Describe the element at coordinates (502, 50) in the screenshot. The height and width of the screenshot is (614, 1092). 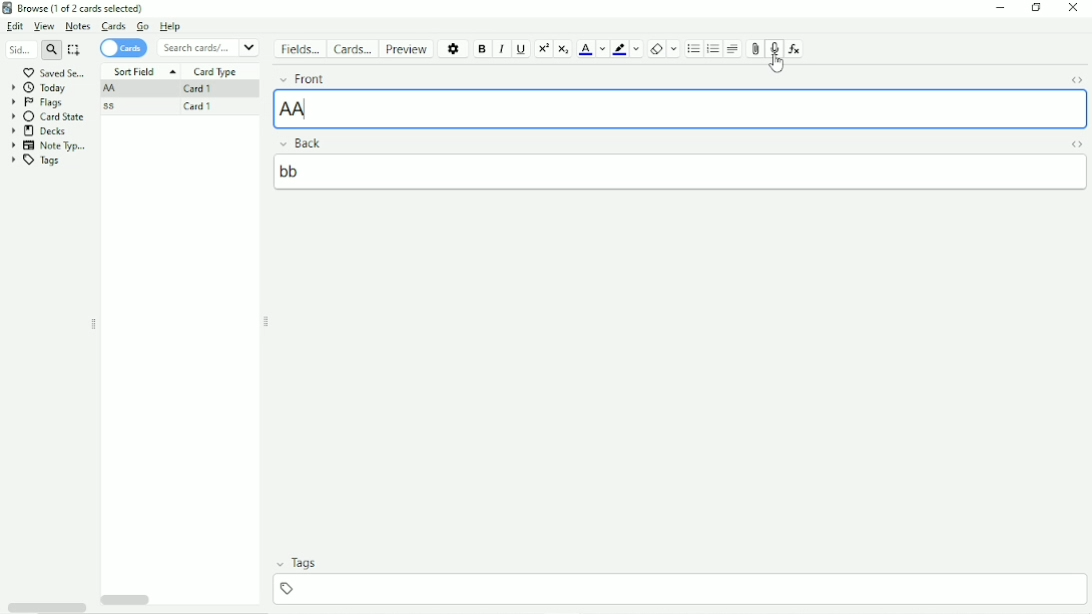
I see `Italic` at that location.